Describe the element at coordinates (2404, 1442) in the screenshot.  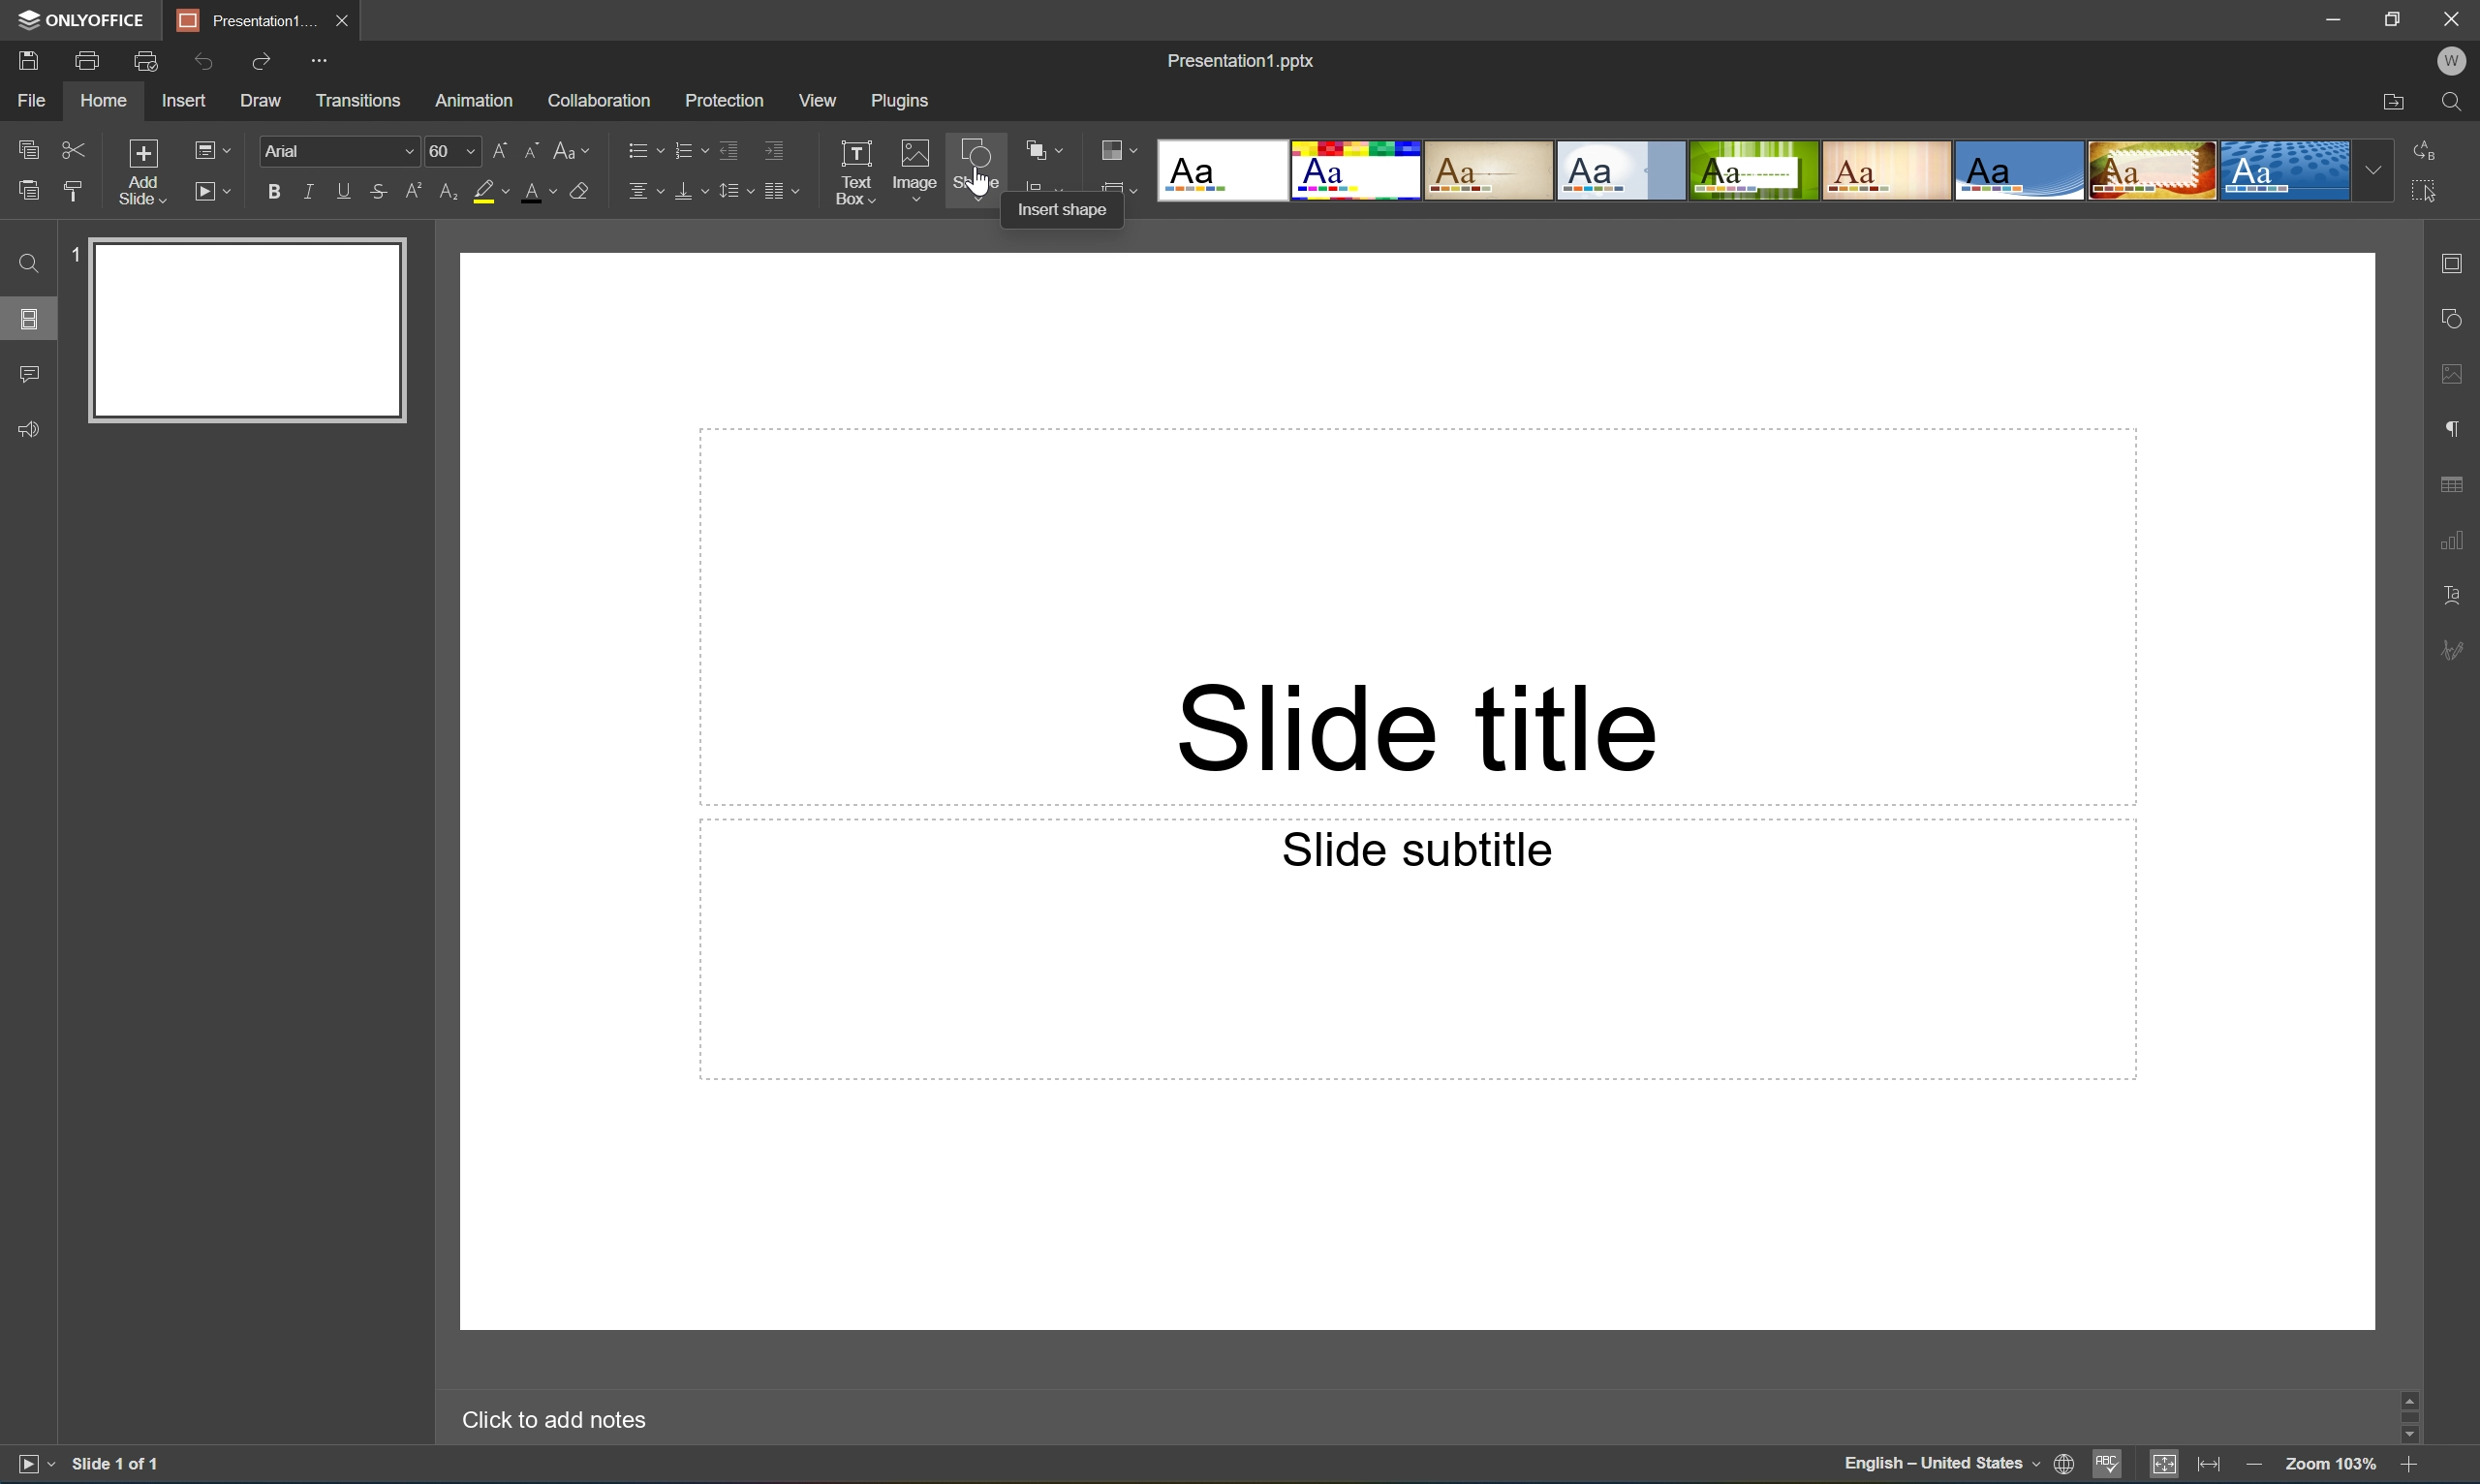
I see `Scroll Down` at that location.